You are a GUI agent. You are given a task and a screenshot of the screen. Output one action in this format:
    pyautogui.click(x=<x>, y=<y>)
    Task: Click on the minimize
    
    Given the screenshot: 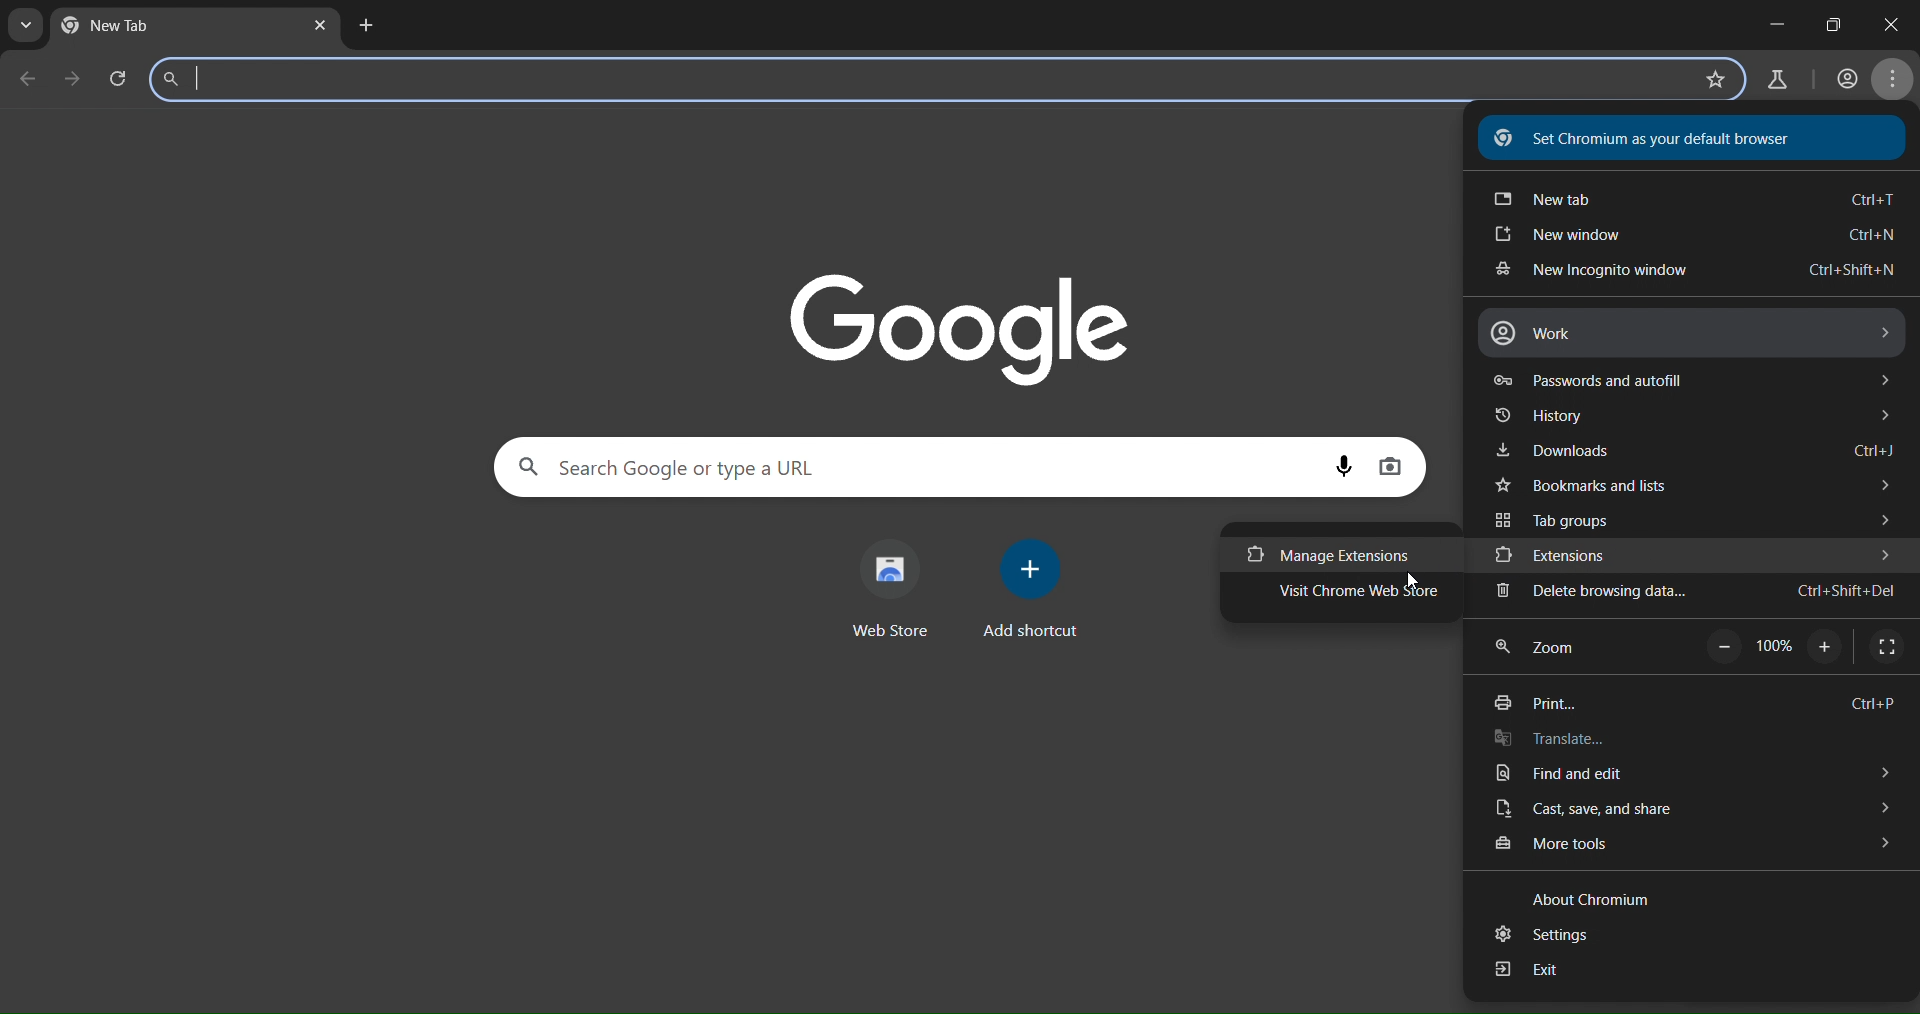 What is the action you would take?
    pyautogui.click(x=1766, y=22)
    